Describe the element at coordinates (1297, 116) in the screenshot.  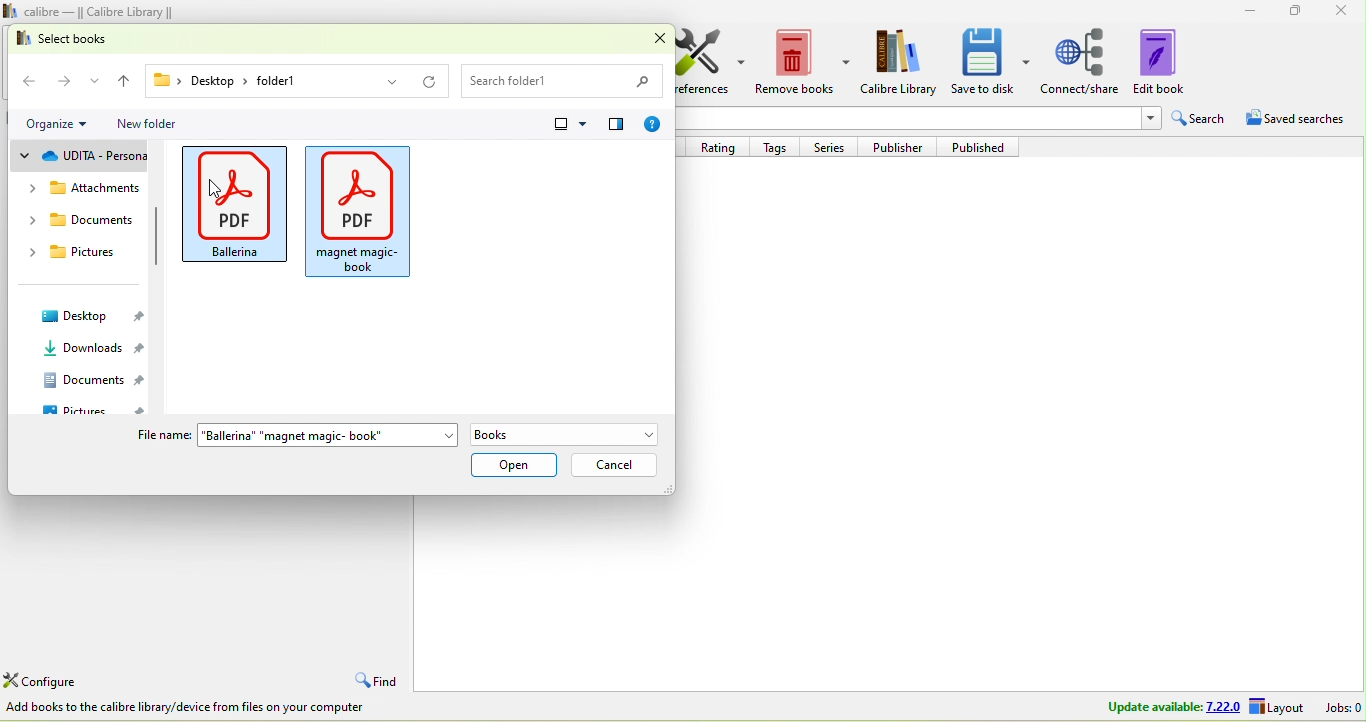
I see `saved searches` at that location.